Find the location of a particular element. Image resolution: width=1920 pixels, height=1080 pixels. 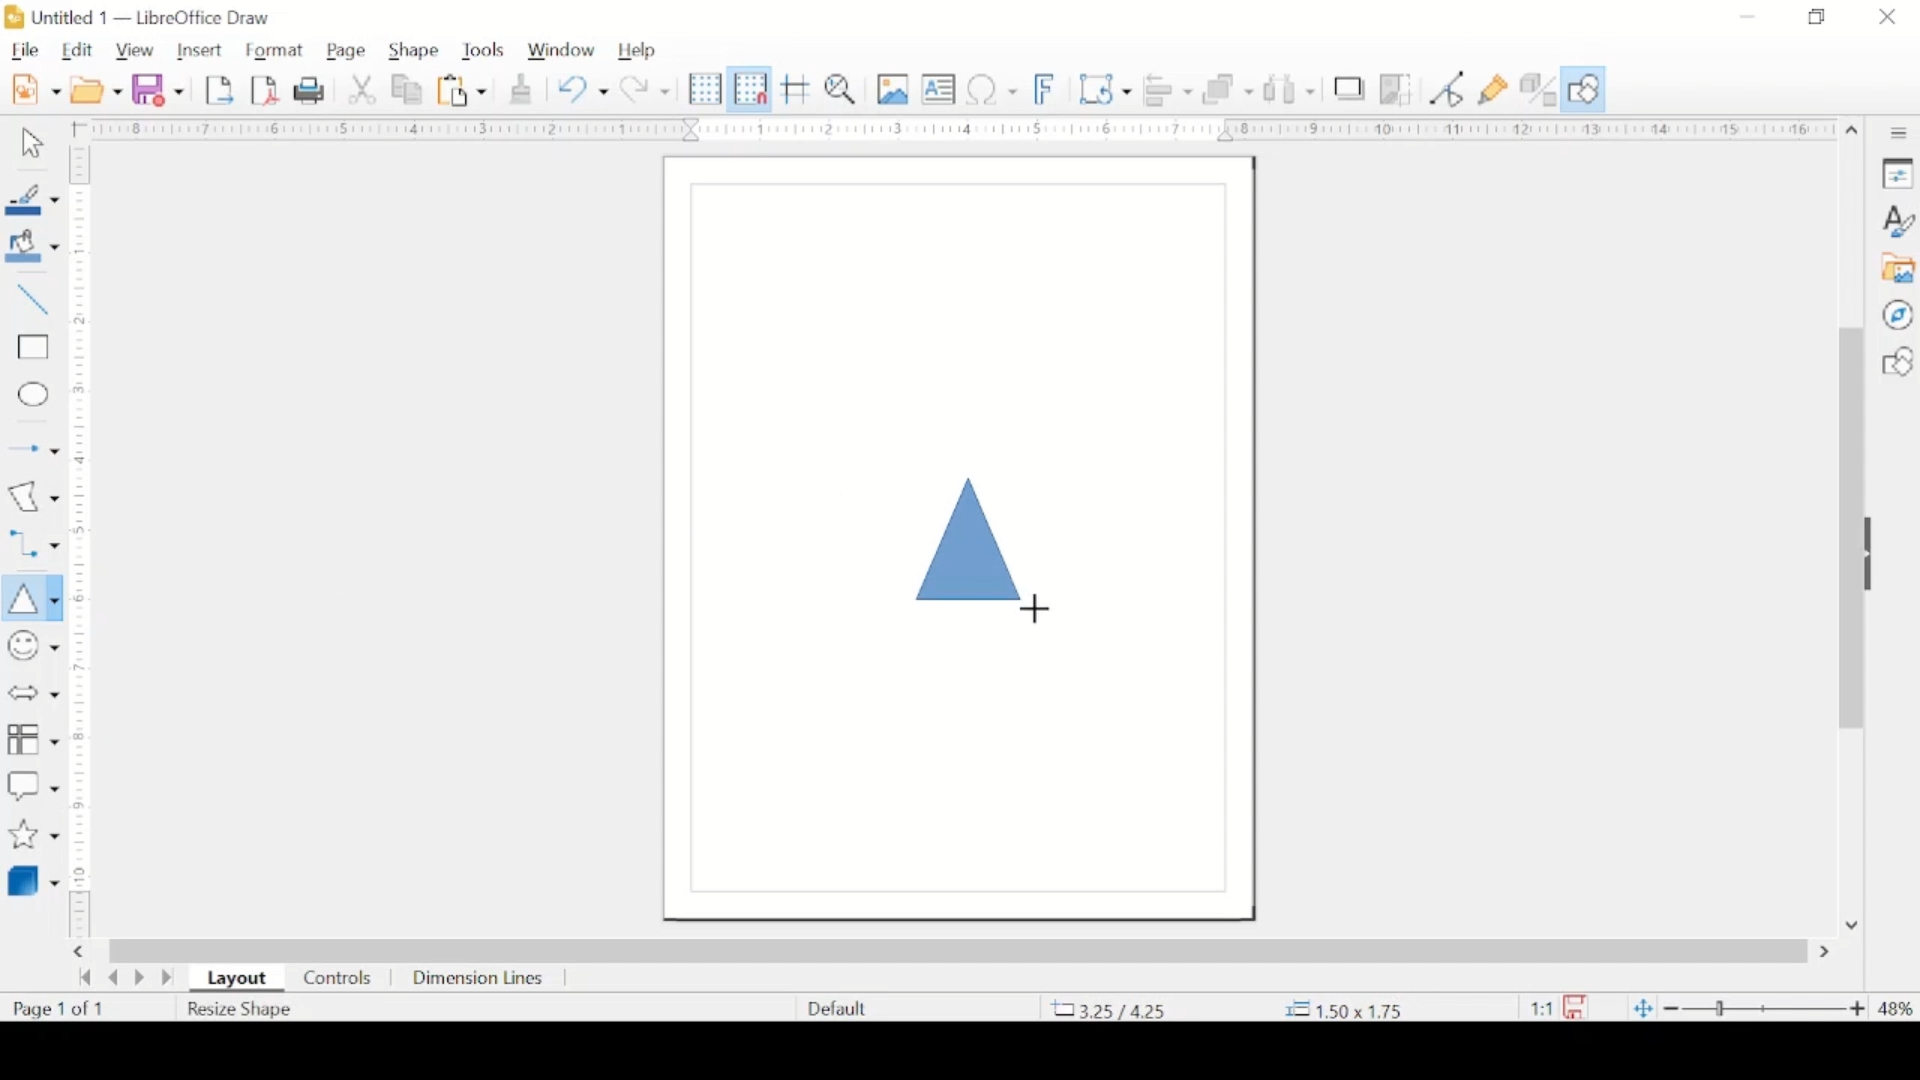

copy is located at coordinates (409, 91).